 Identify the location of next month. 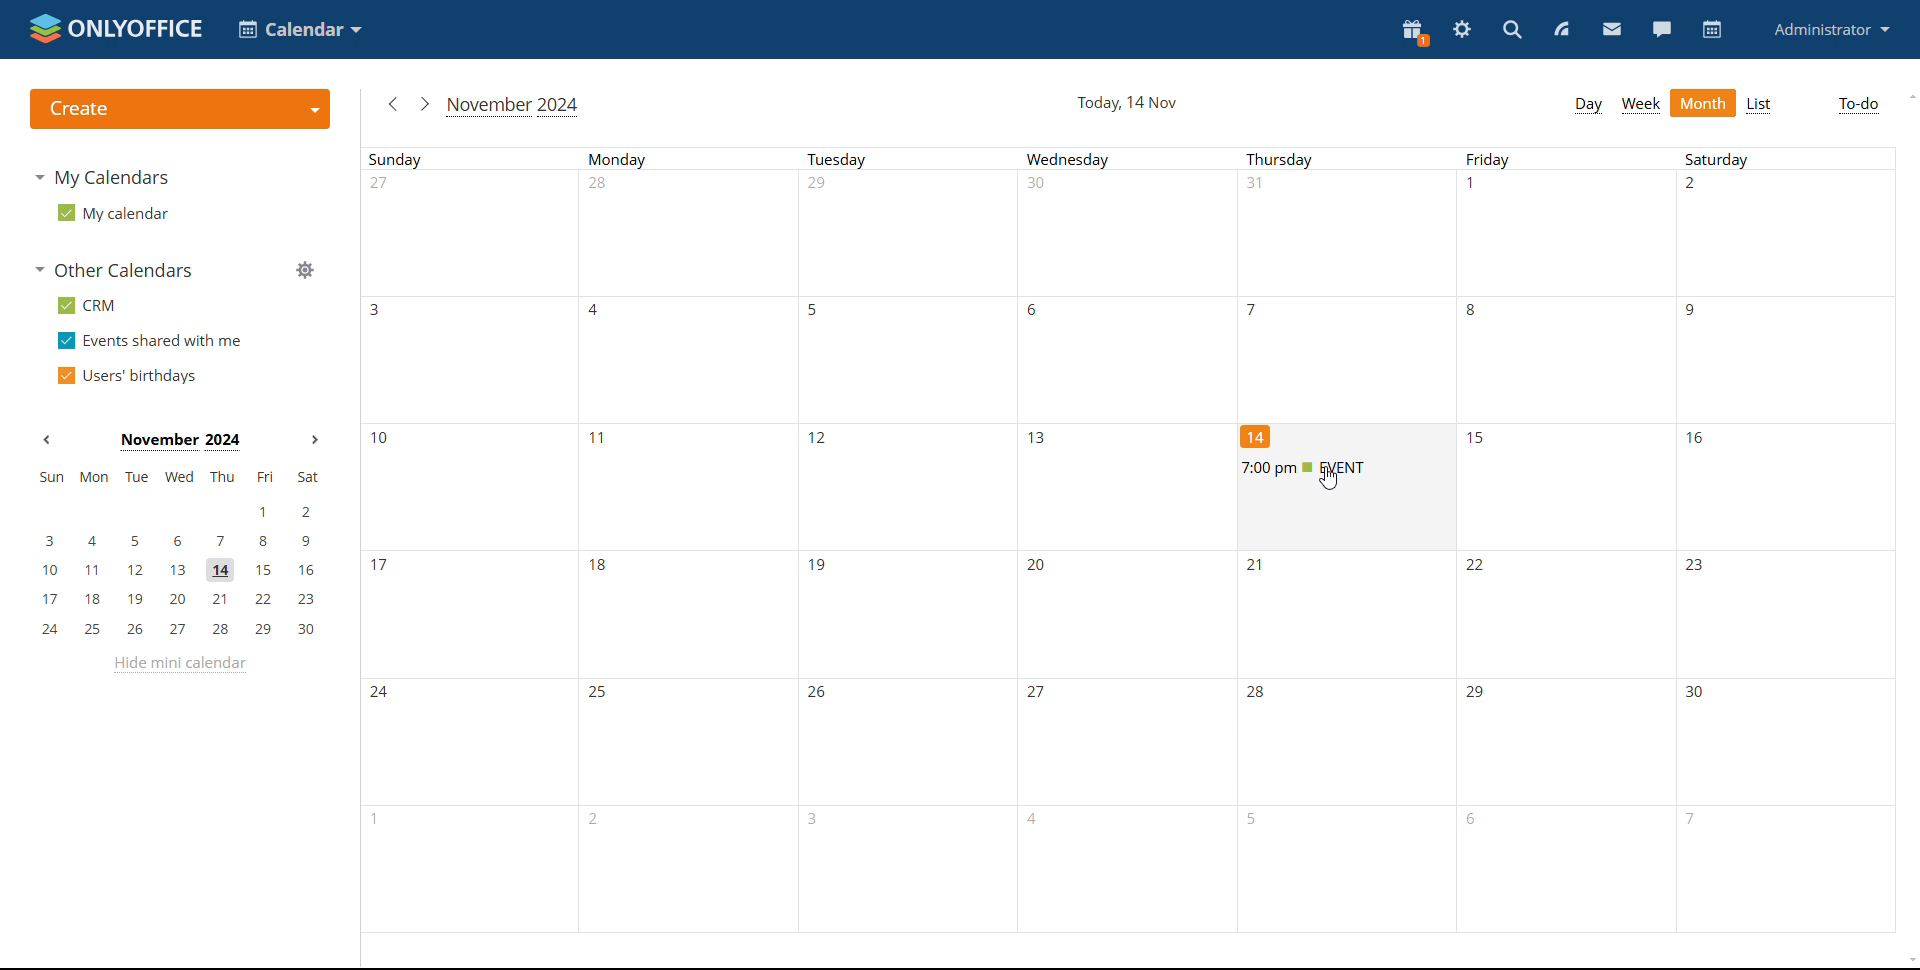
(314, 438).